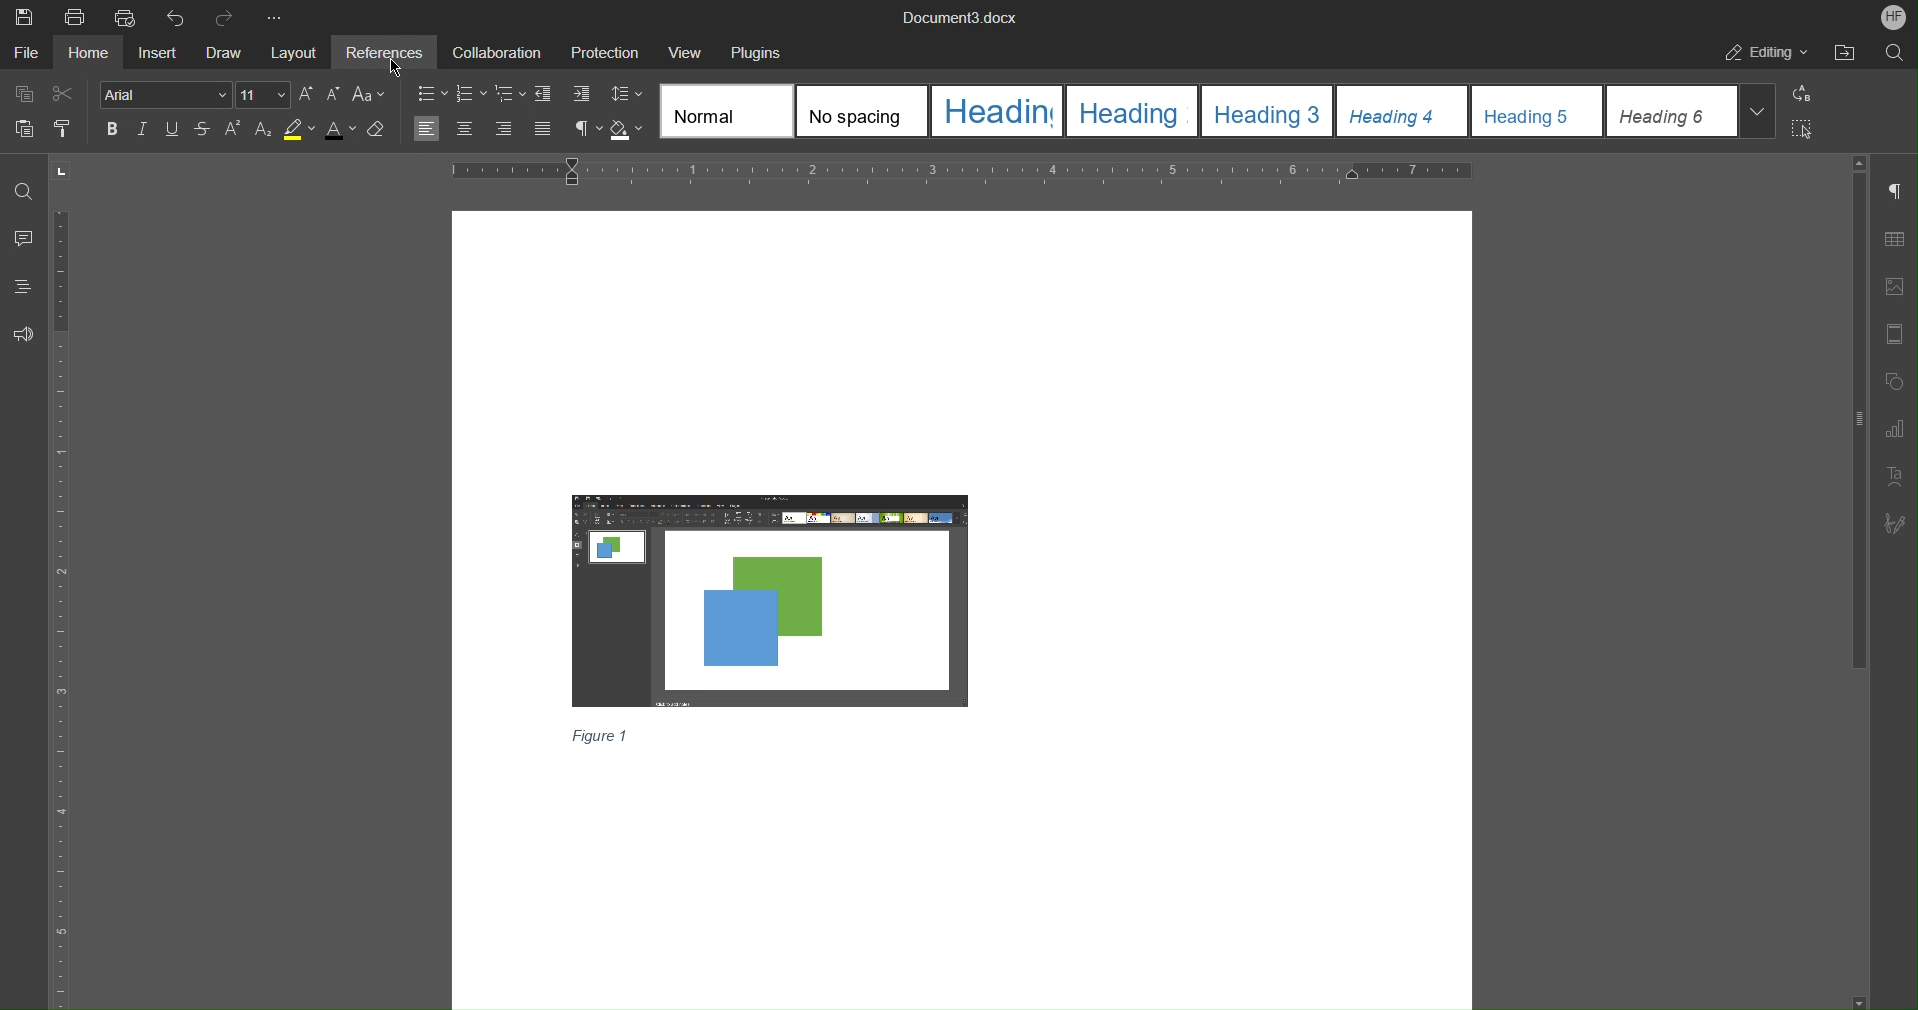 This screenshot has width=1918, height=1010. Describe the element at coordinates (629, 93) in the screenshot. I see `Line Spacing` at that location.